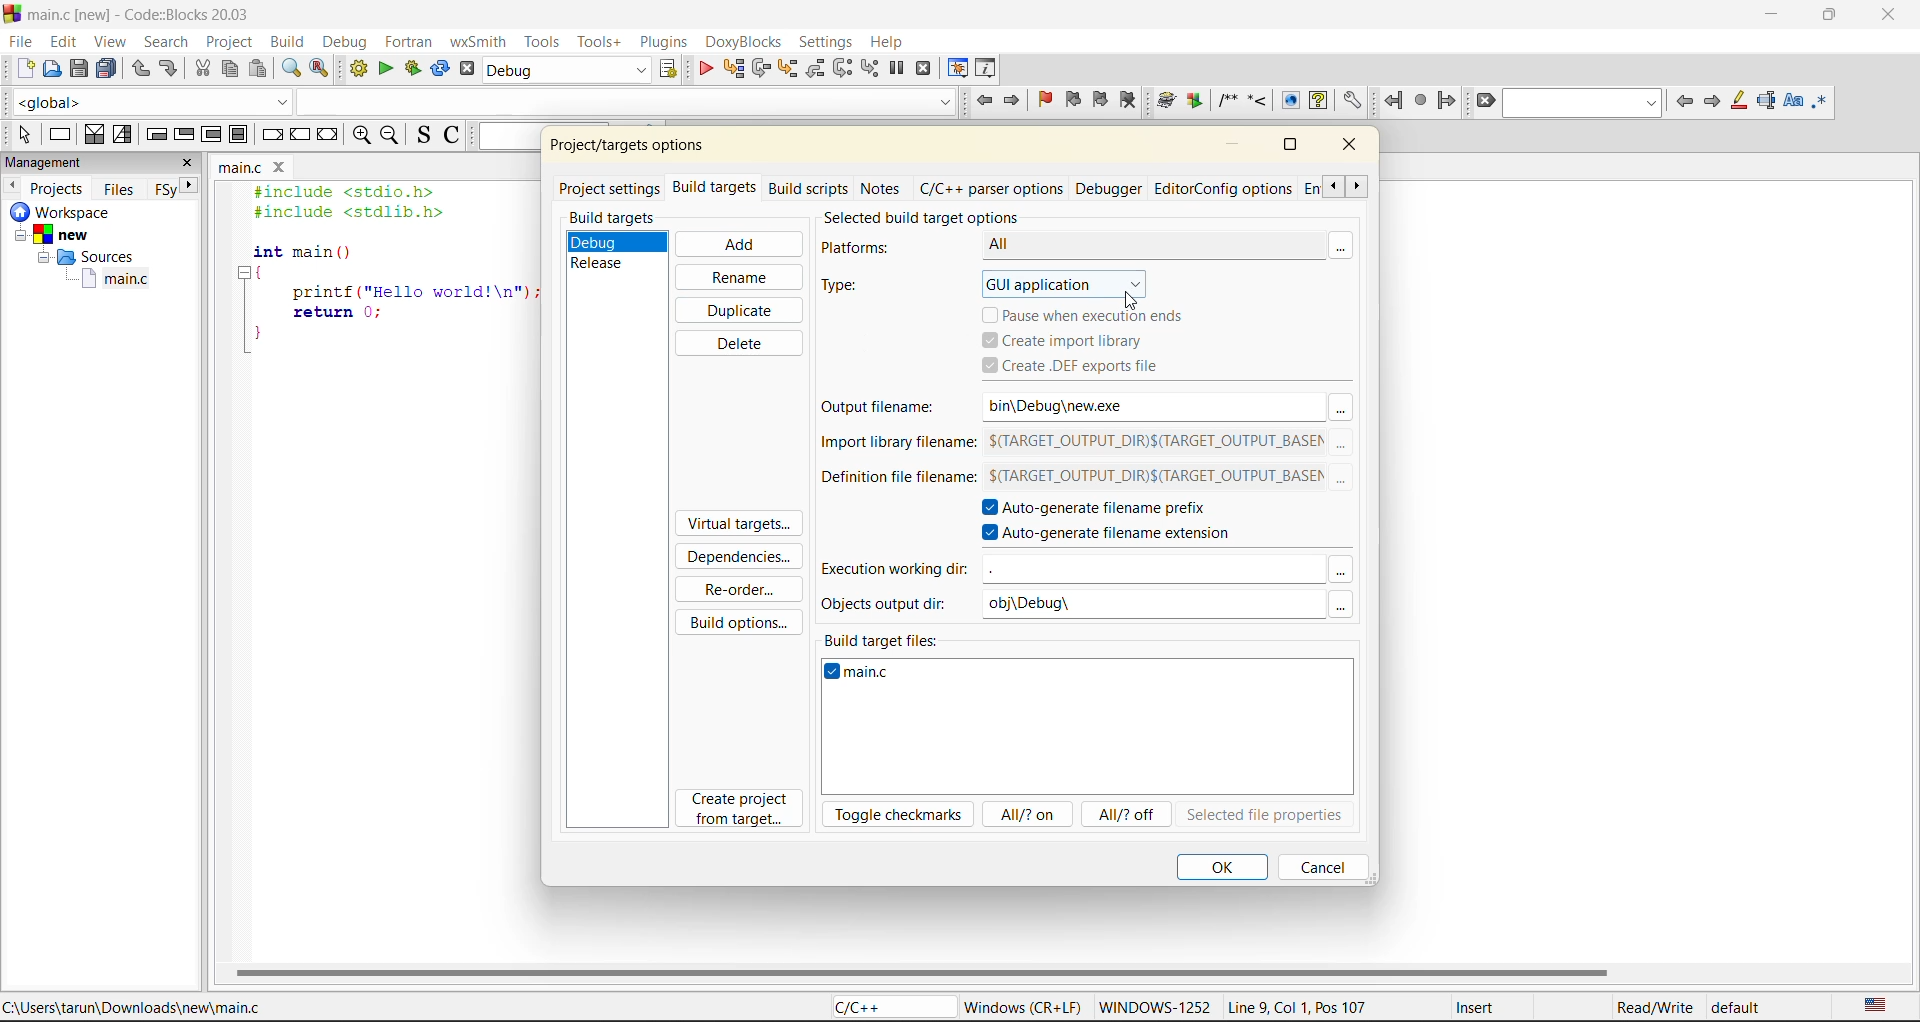  What do you see at coordinates (24, 68) in the screenshot?
I see `new` at bounding box center [24, 68].